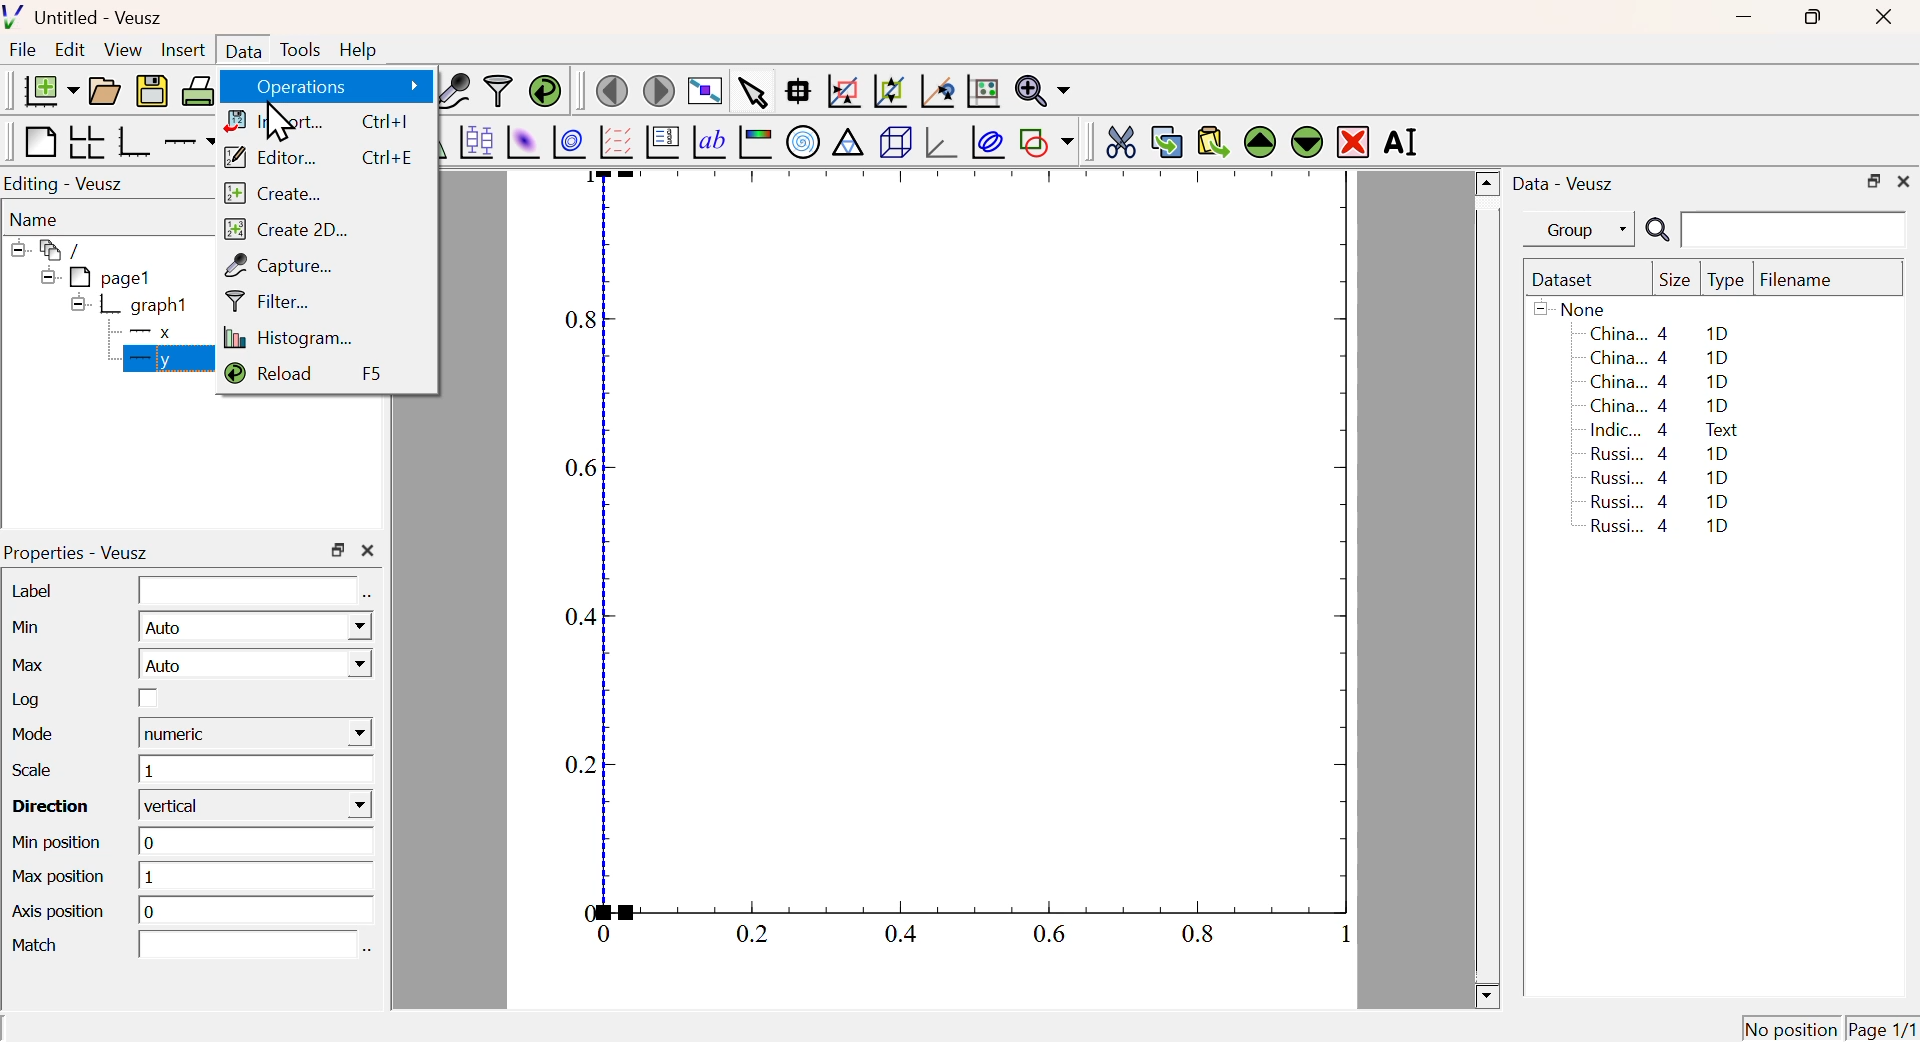  Describe the element at coordinates (67, 185) in the screenshot. I see `Editing - Veusz` at that location.